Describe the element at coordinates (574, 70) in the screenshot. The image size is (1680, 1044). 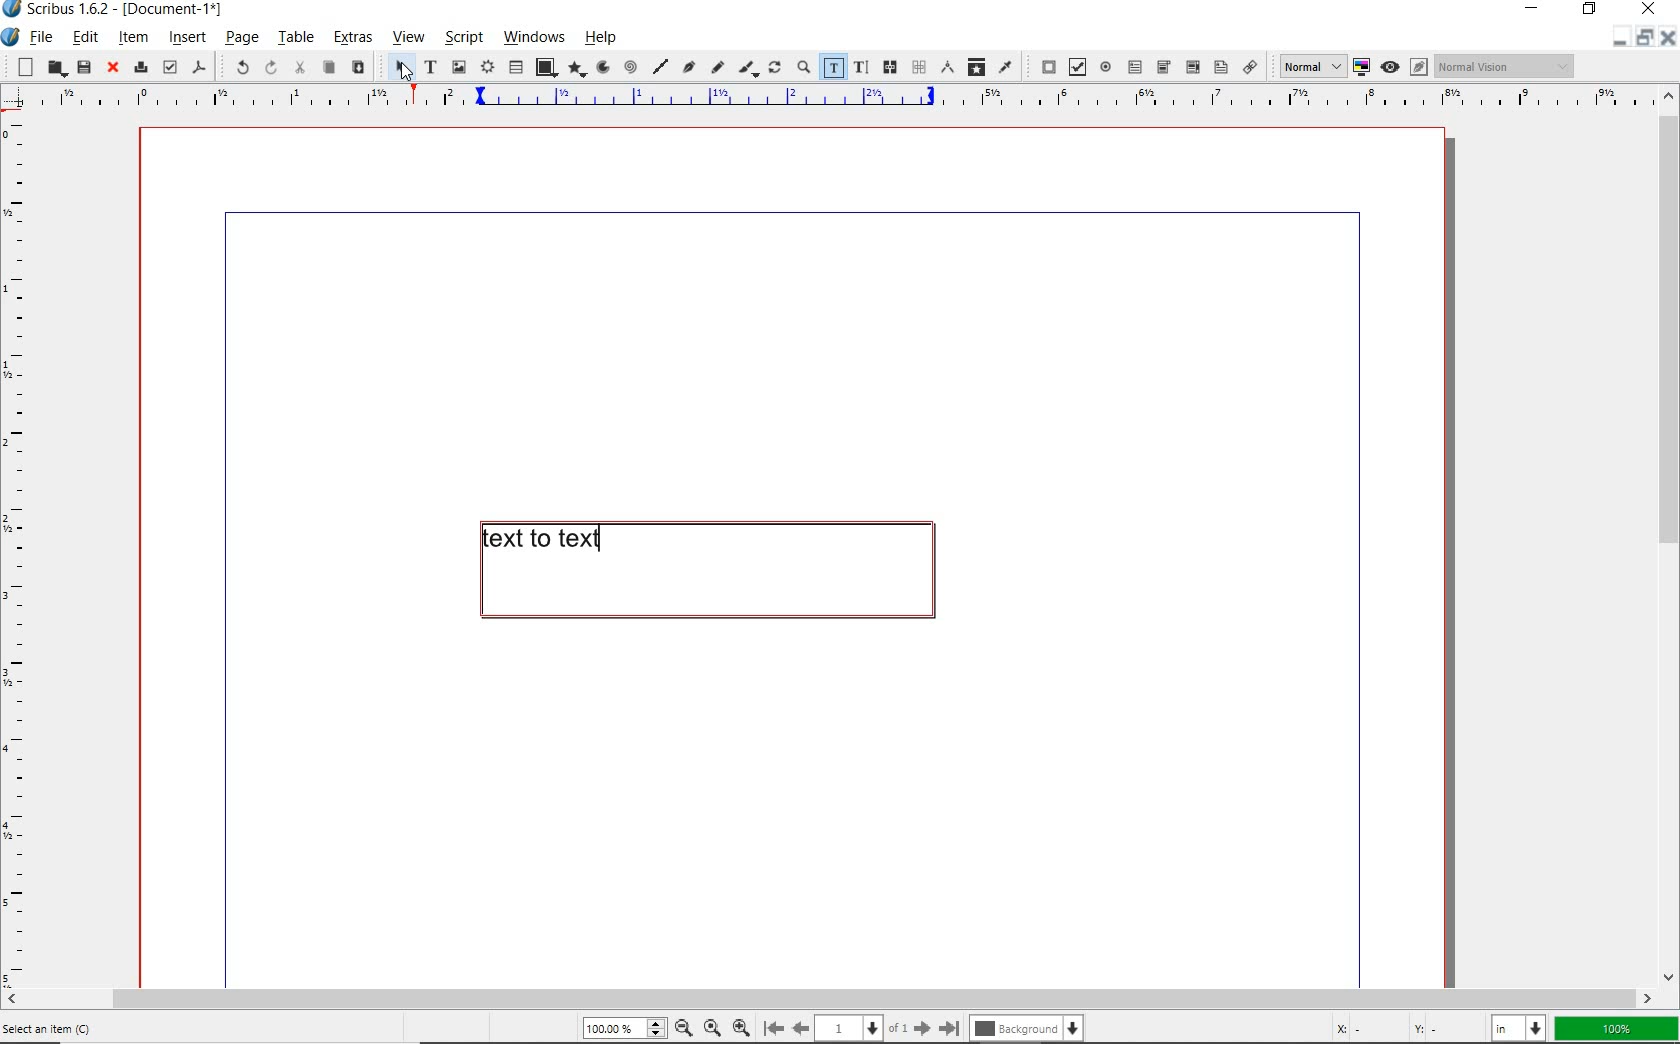
I see `polygon` at that location.